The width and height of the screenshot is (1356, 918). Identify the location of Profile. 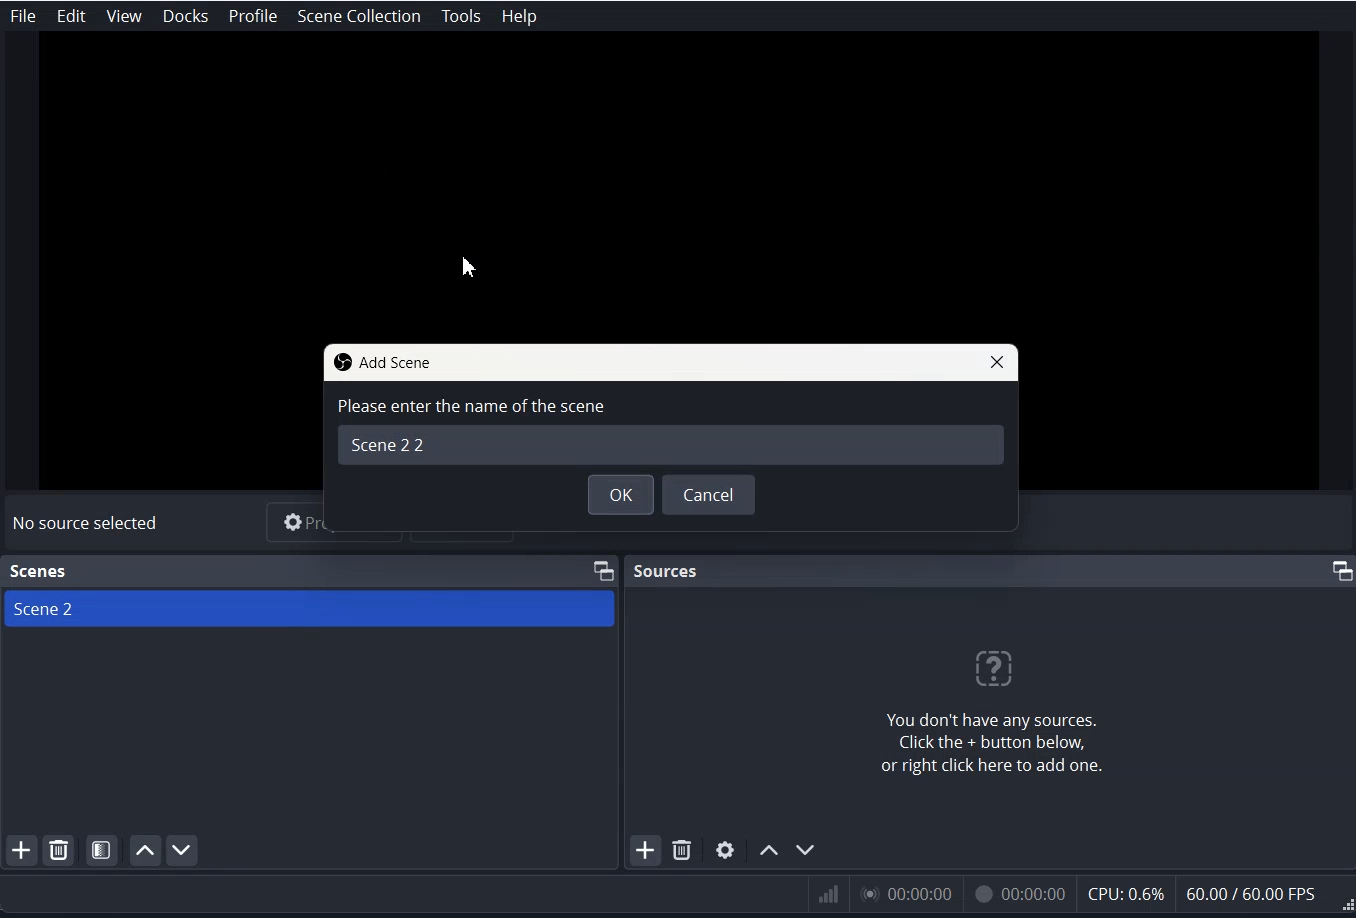
(254, 17).